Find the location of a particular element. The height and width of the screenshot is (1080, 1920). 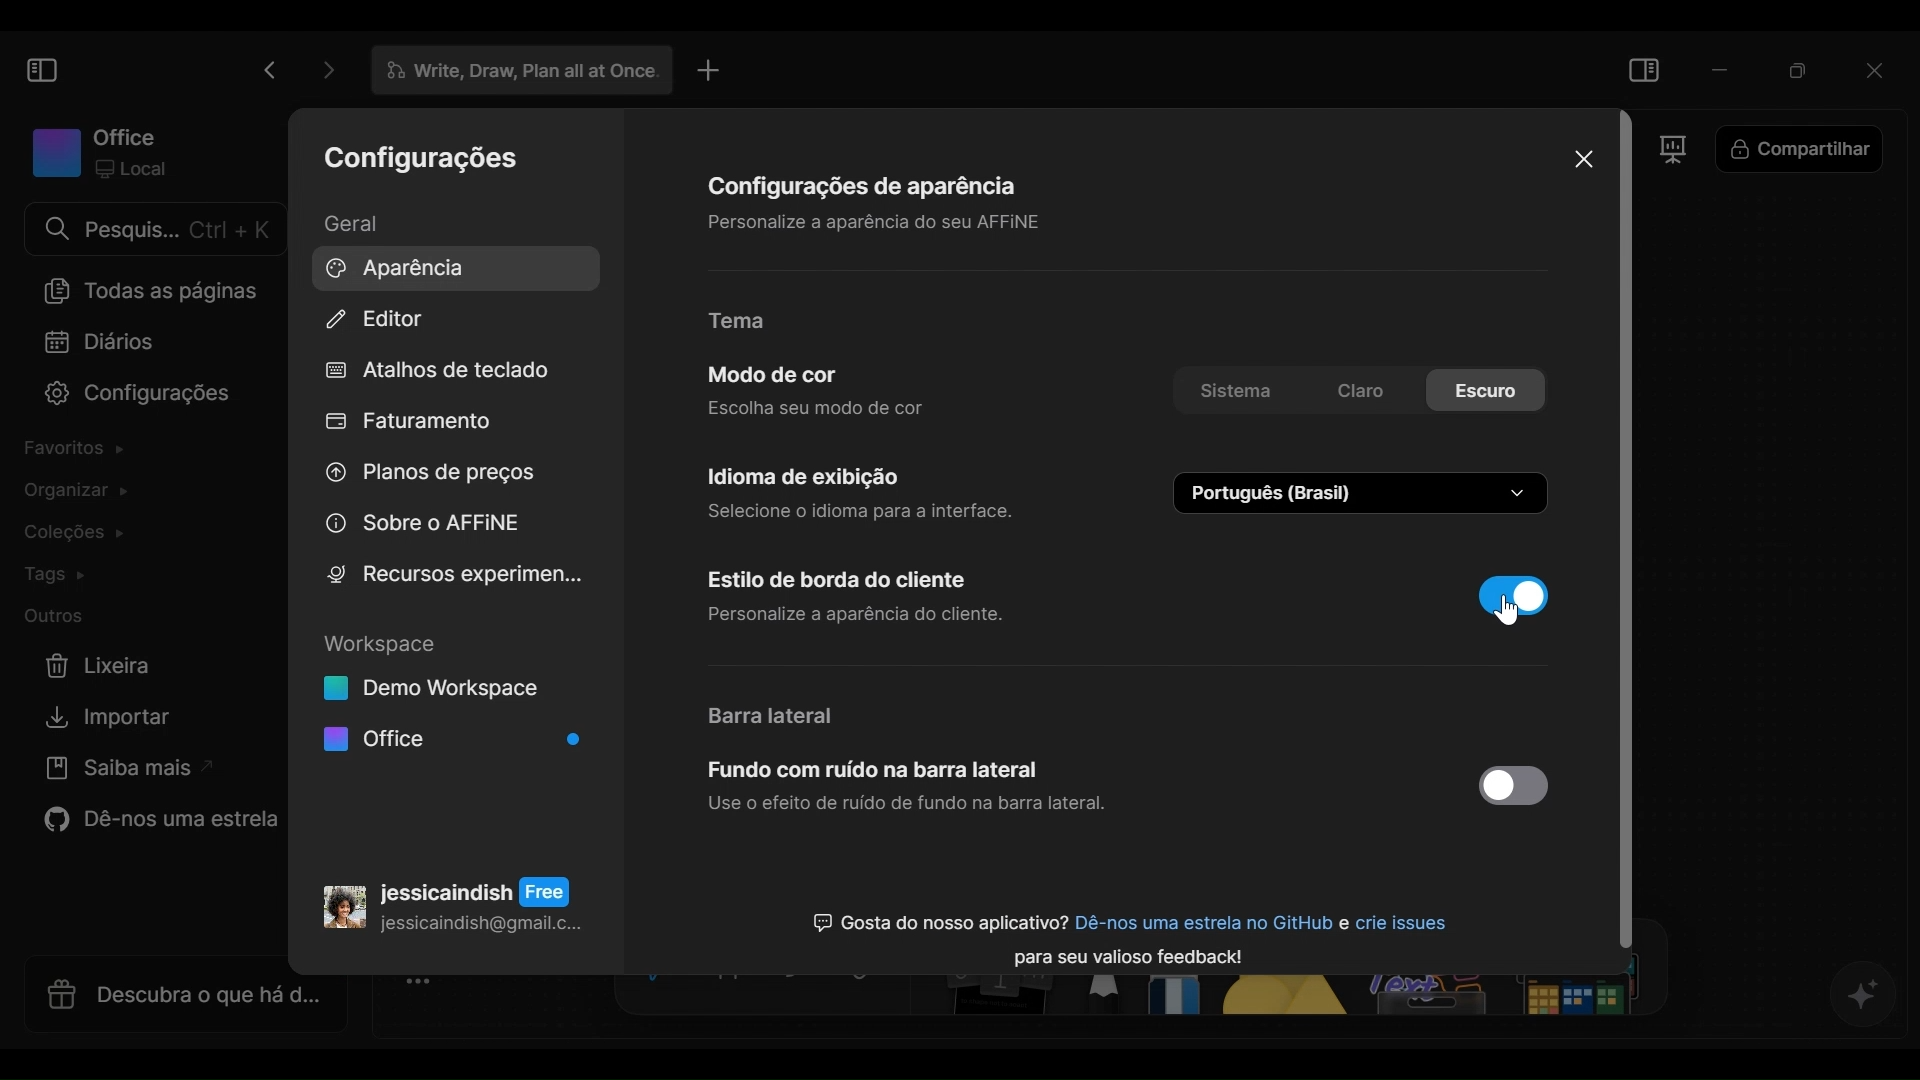

Other is located at coordinates (57, 617).